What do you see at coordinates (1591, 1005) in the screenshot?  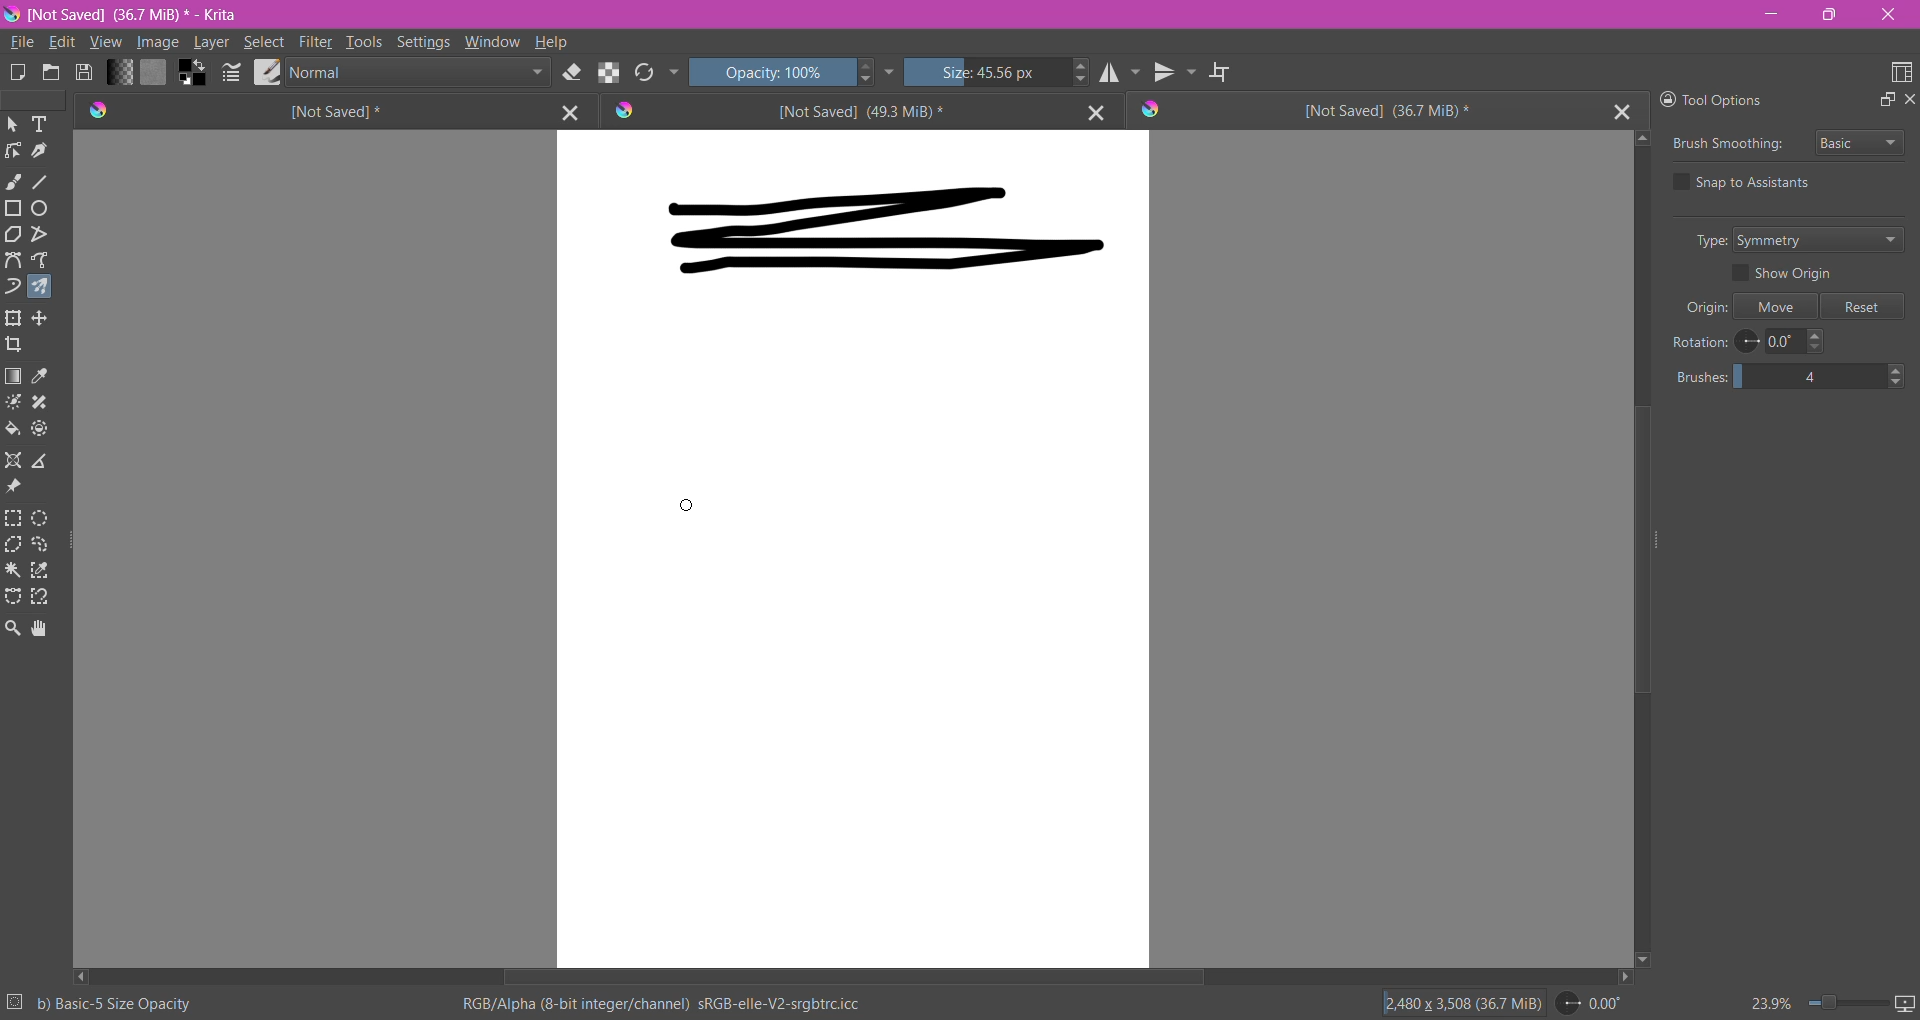 I see `Set Rotation Level` at bounding box center [1591, 1005].